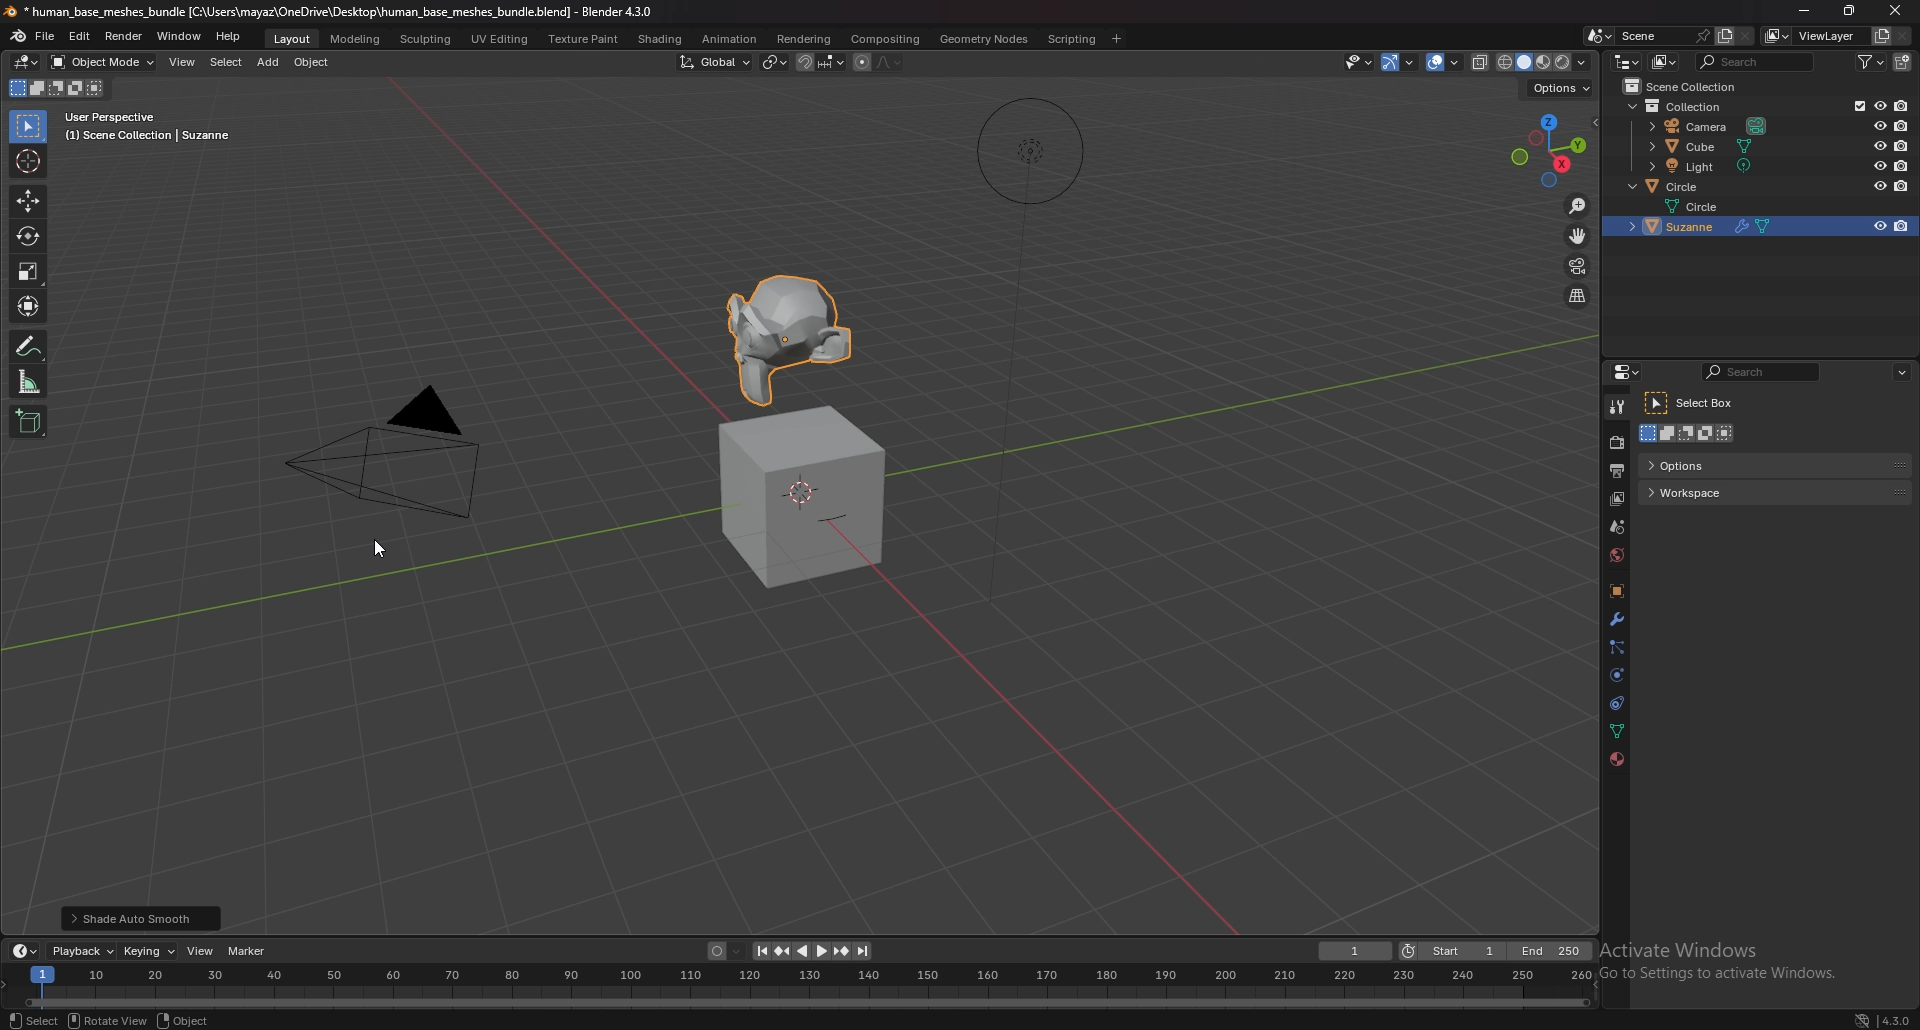 The width and height of the screenshot is (1920, 1030). I want to click on scale, so click(29, 272).